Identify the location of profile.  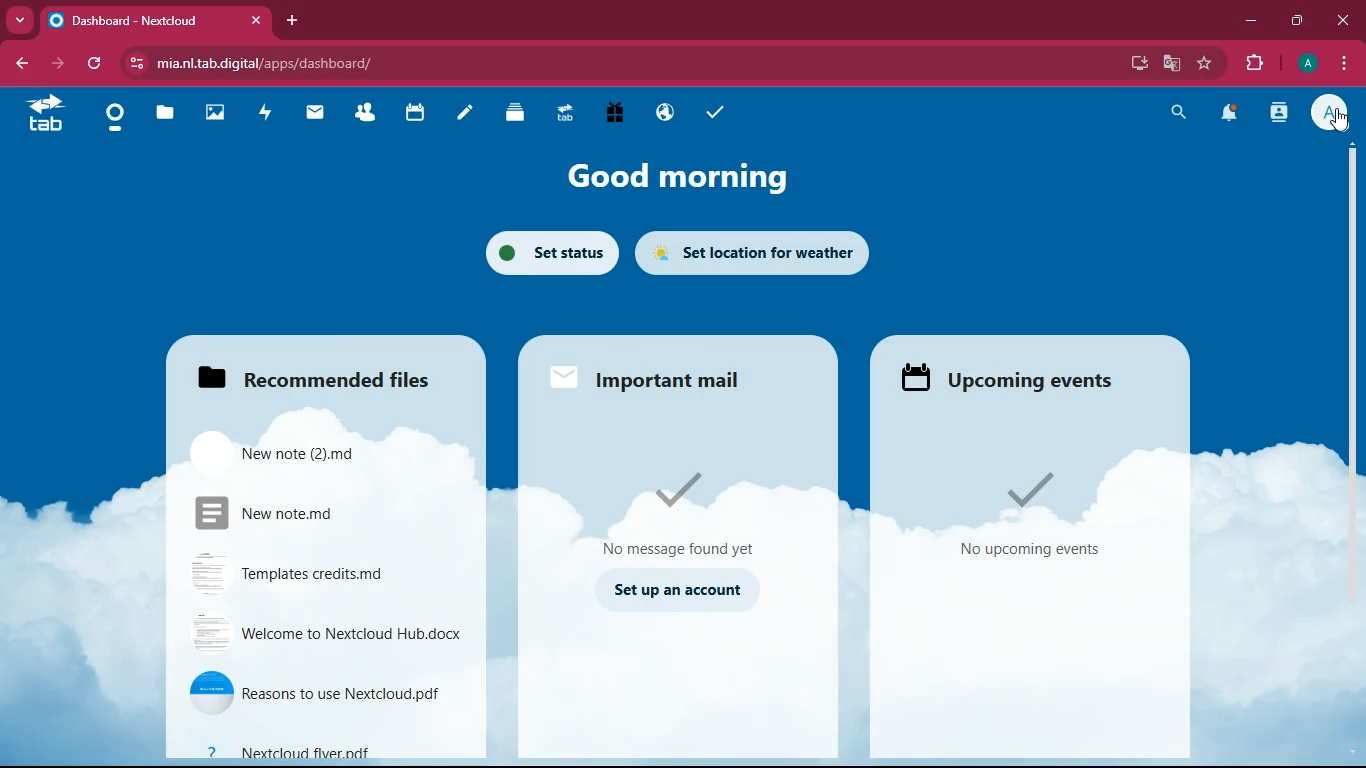
(1307, 63).